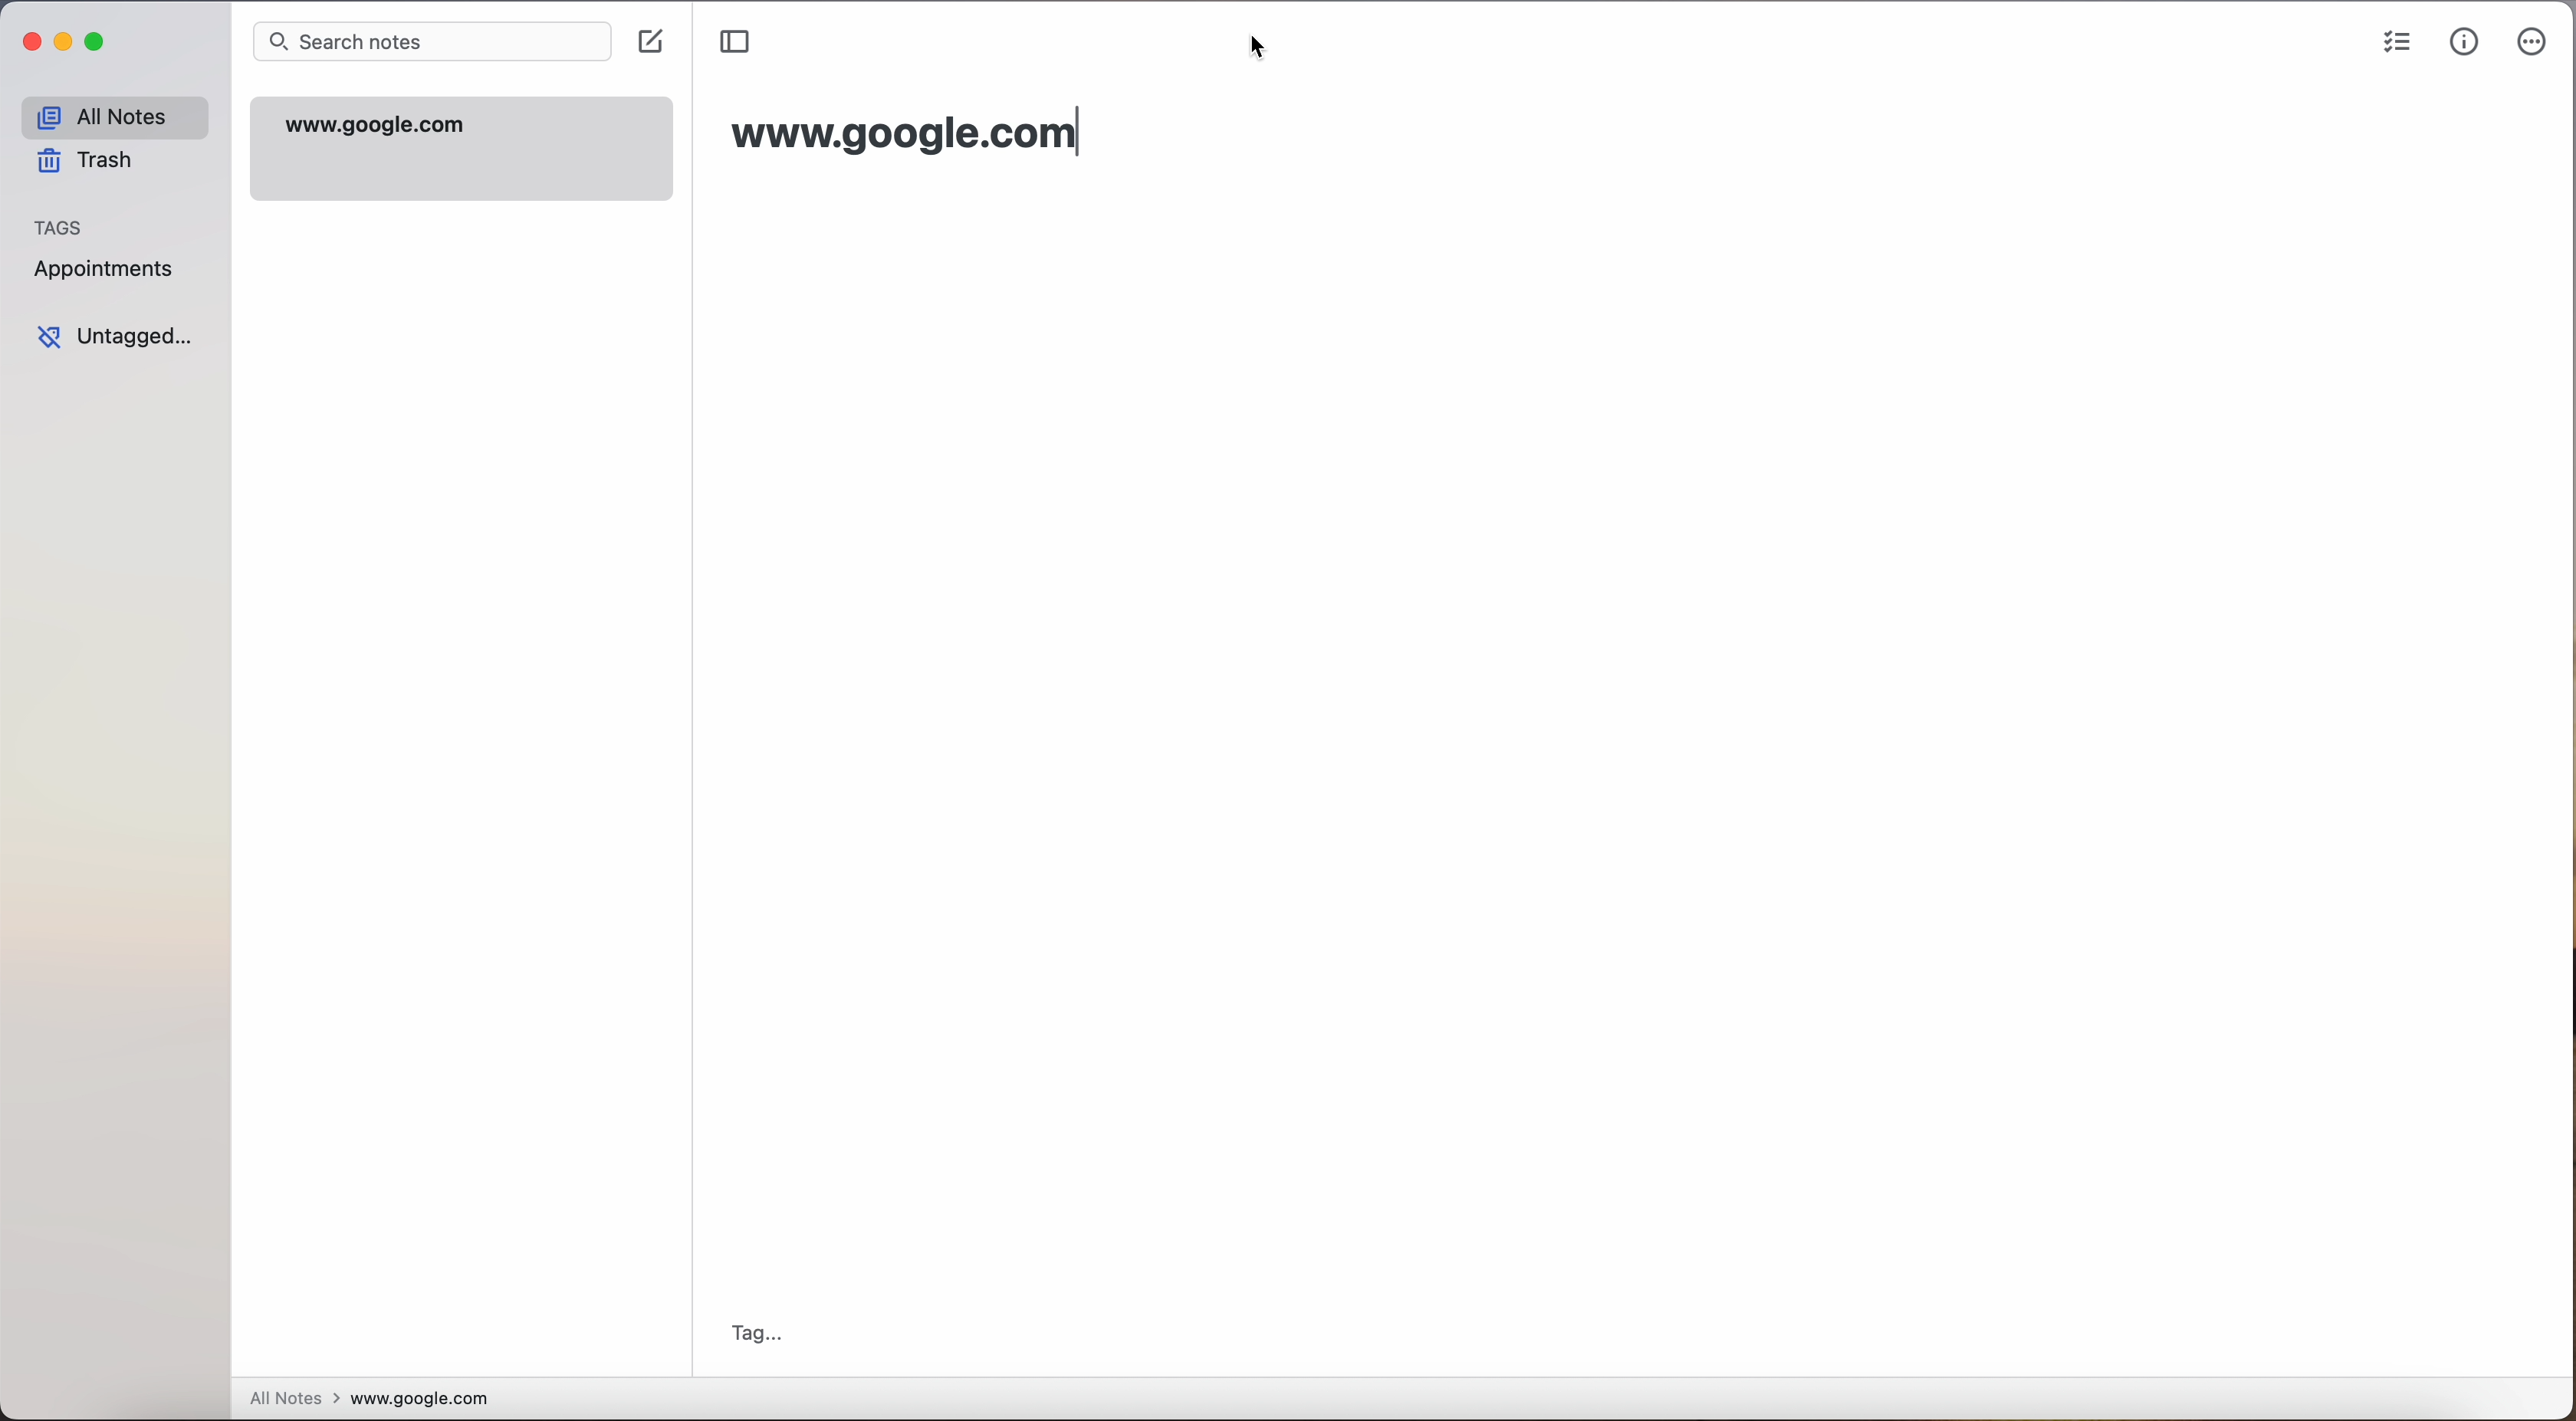 The width and height of the screenshot is (2576, 1421). I want to click on tags, so click(64, 226).